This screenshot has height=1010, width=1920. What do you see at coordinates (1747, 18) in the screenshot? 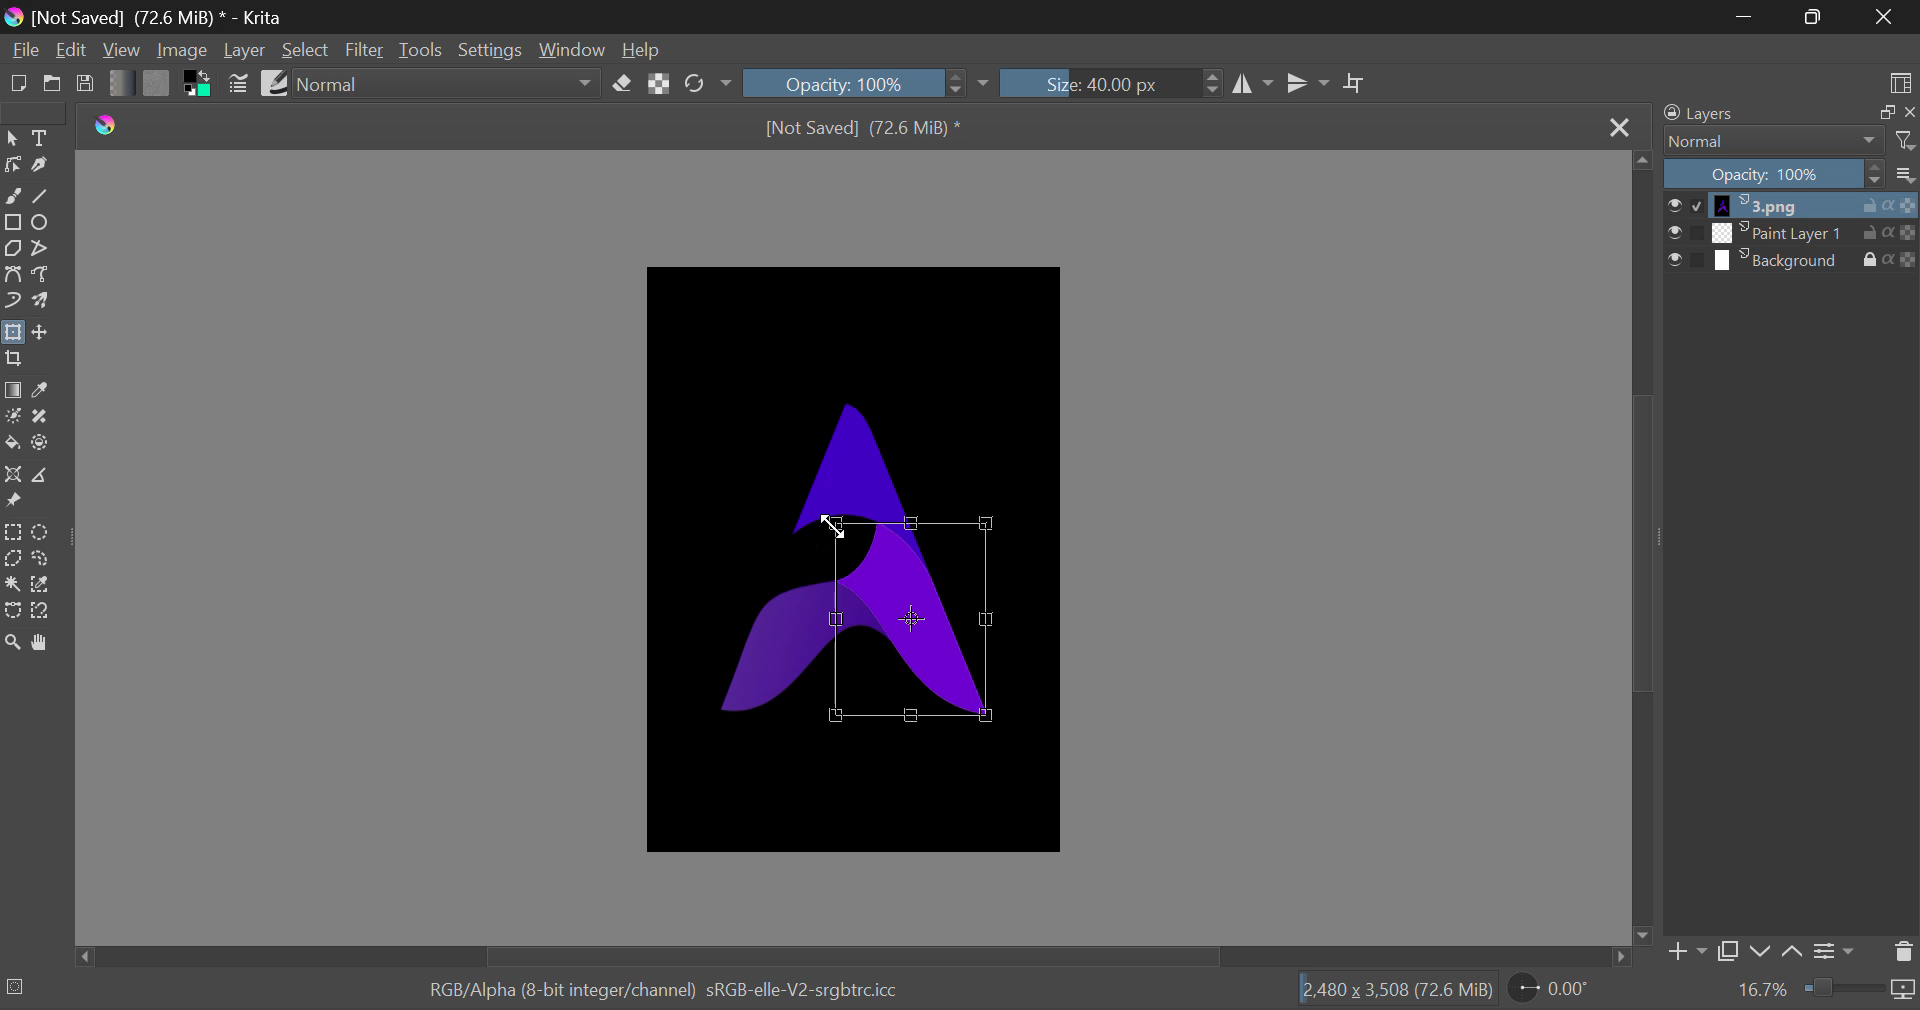
I see `Restore Down` at bounding box center [1747, 18].